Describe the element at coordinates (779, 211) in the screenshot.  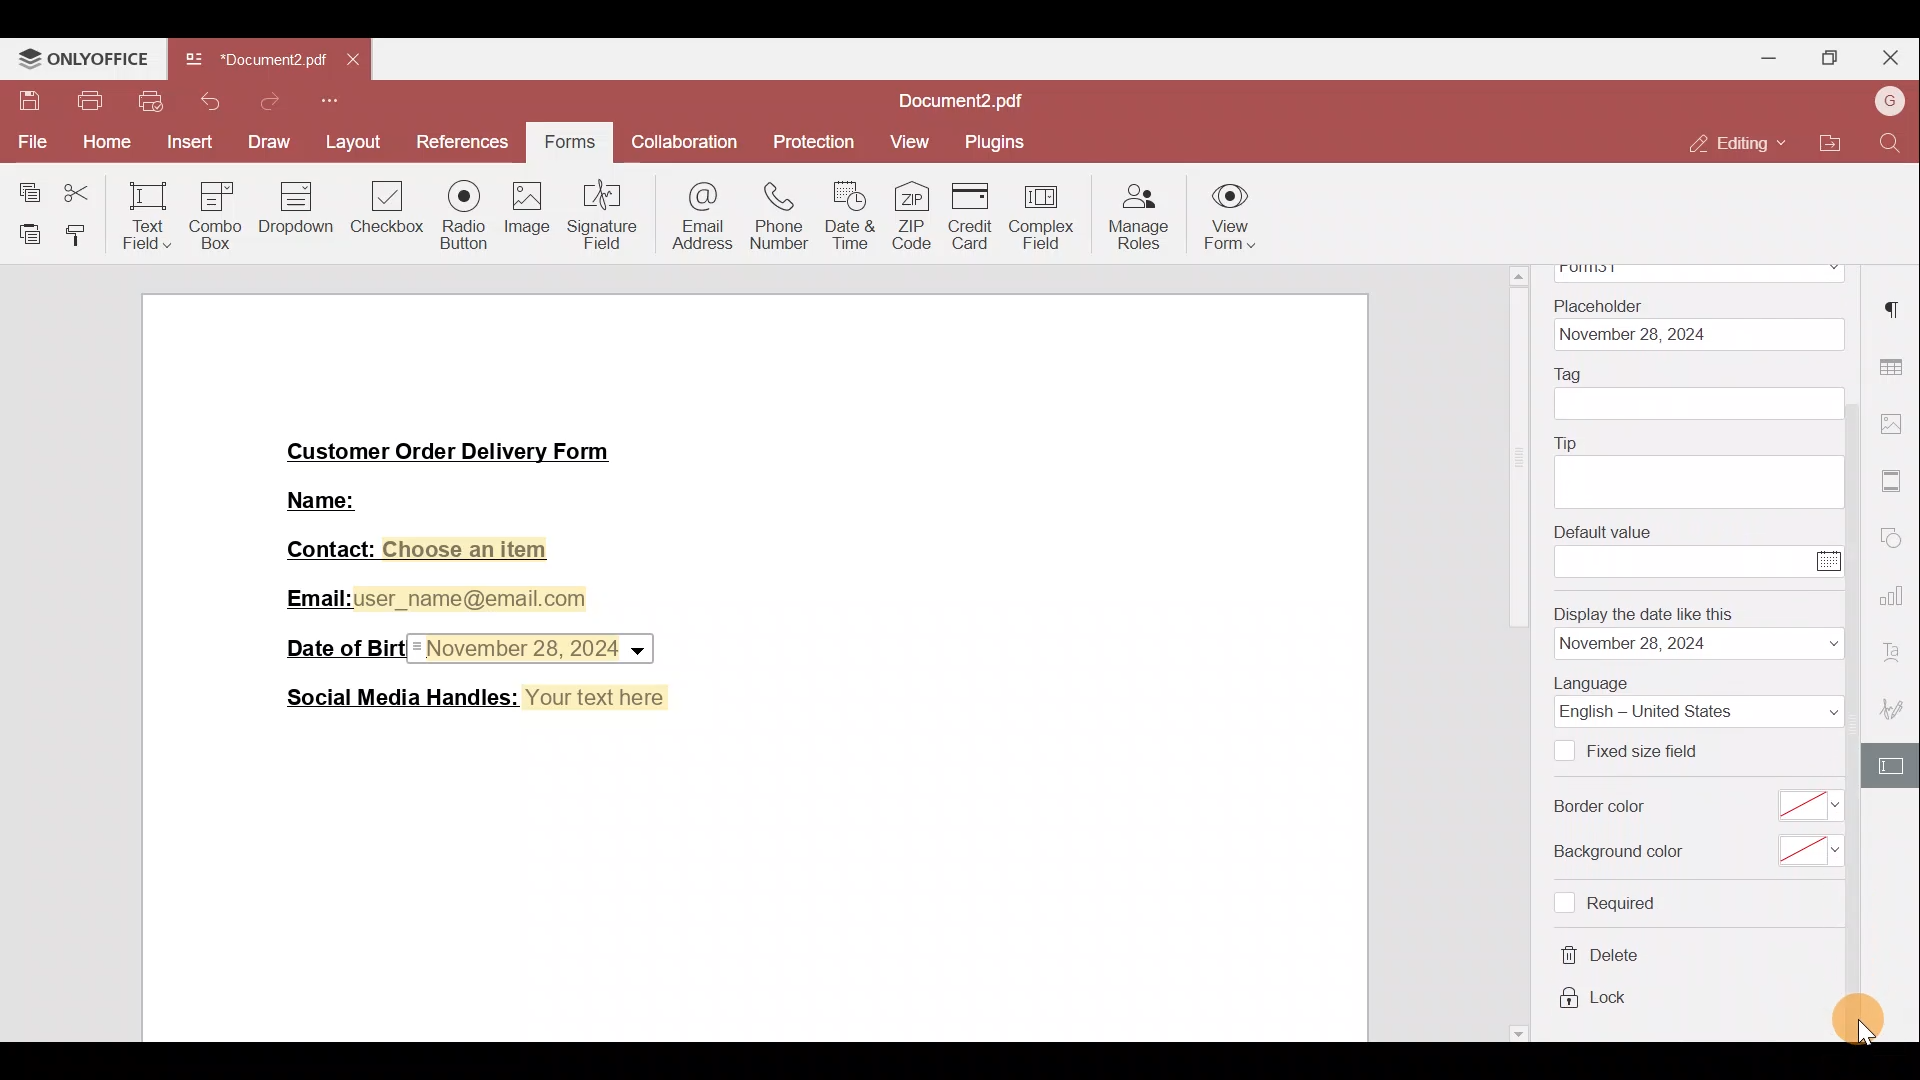
I see `Phone number` at that location.